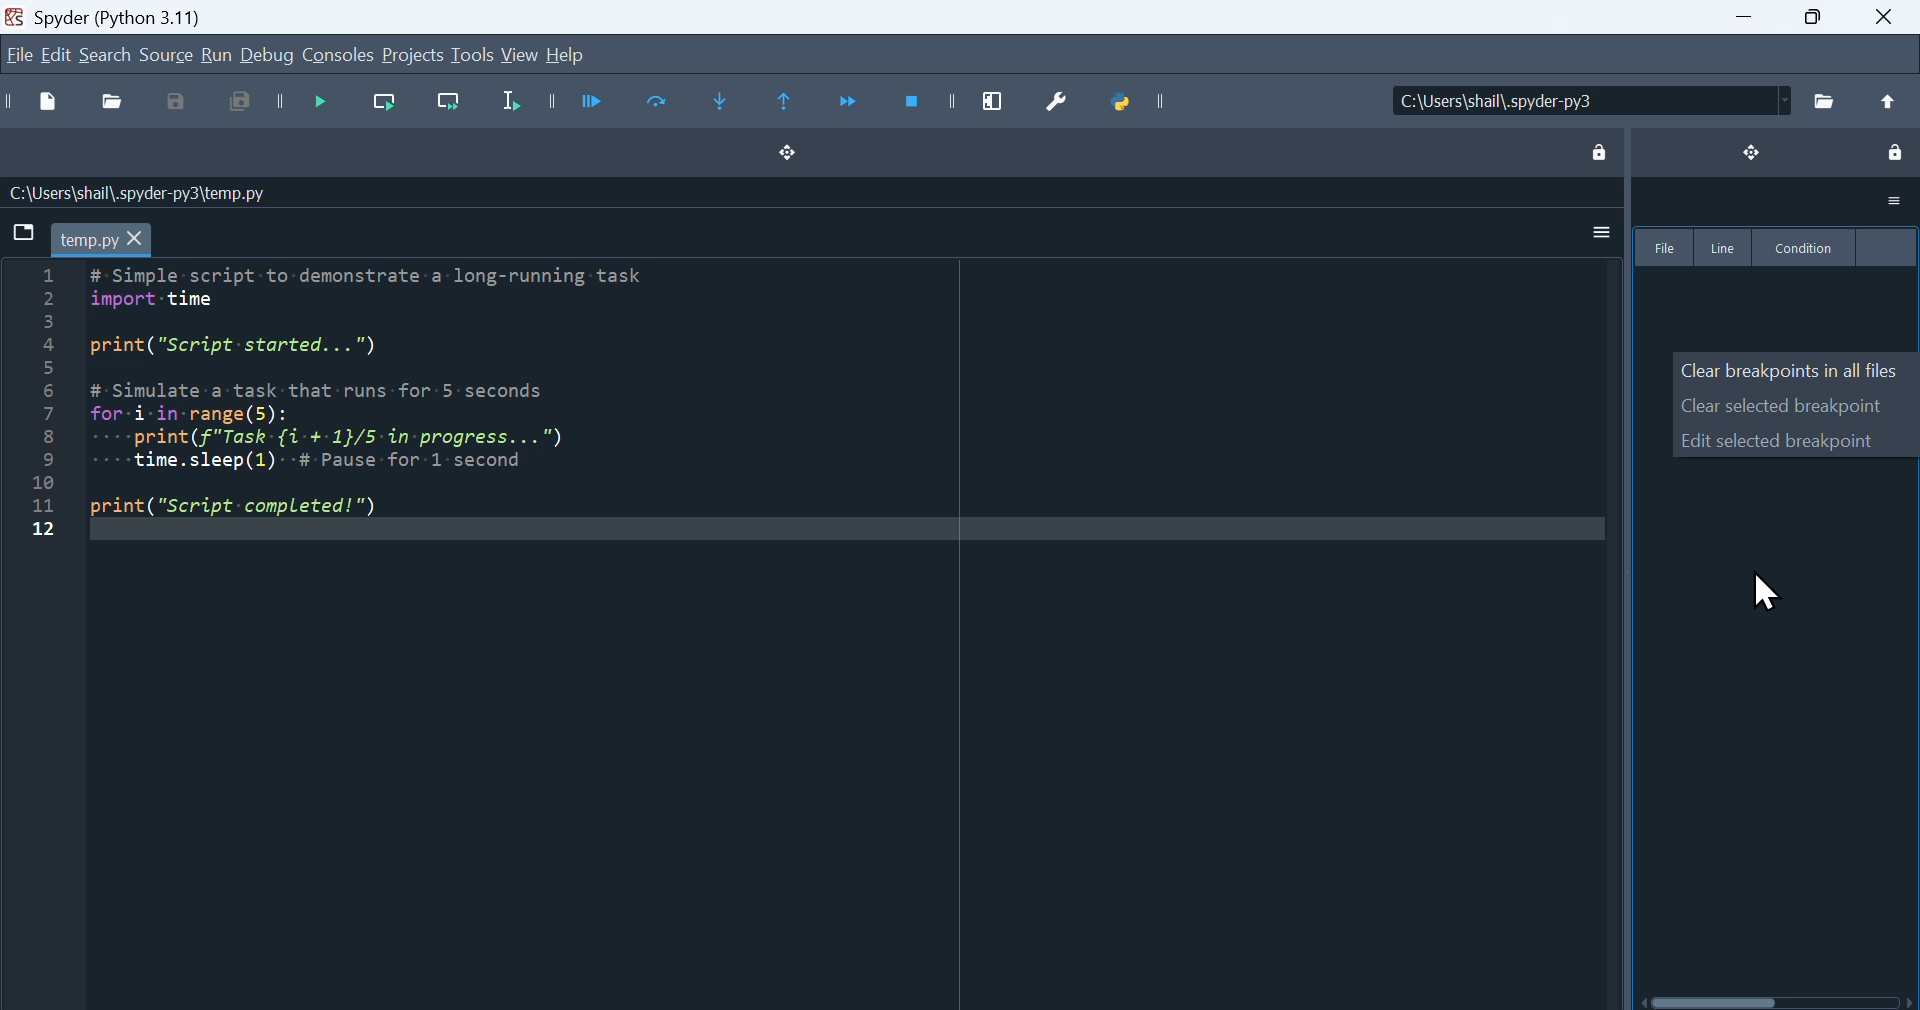  What do you see at coordinates (519, 103) in the screenshot?
I see `Run selection` at bounding box center [519, 103].